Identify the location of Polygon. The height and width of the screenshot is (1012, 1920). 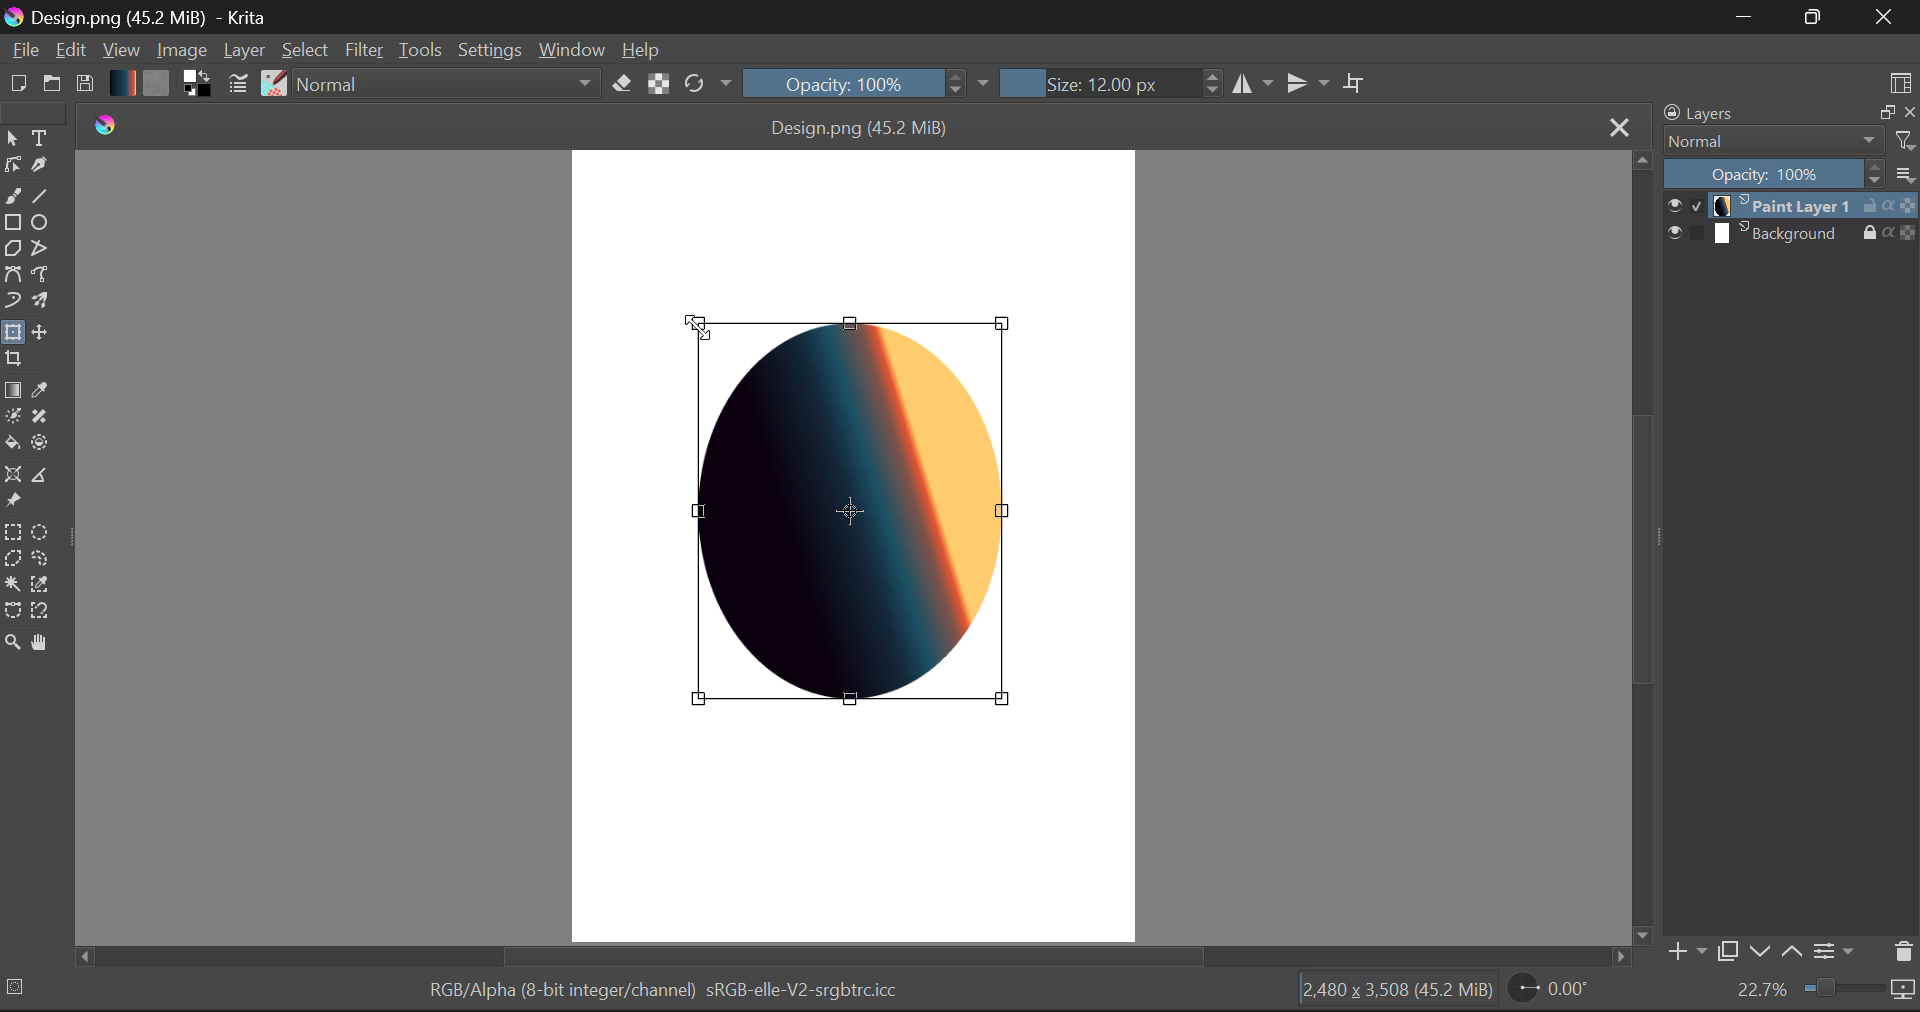
(12, 251).